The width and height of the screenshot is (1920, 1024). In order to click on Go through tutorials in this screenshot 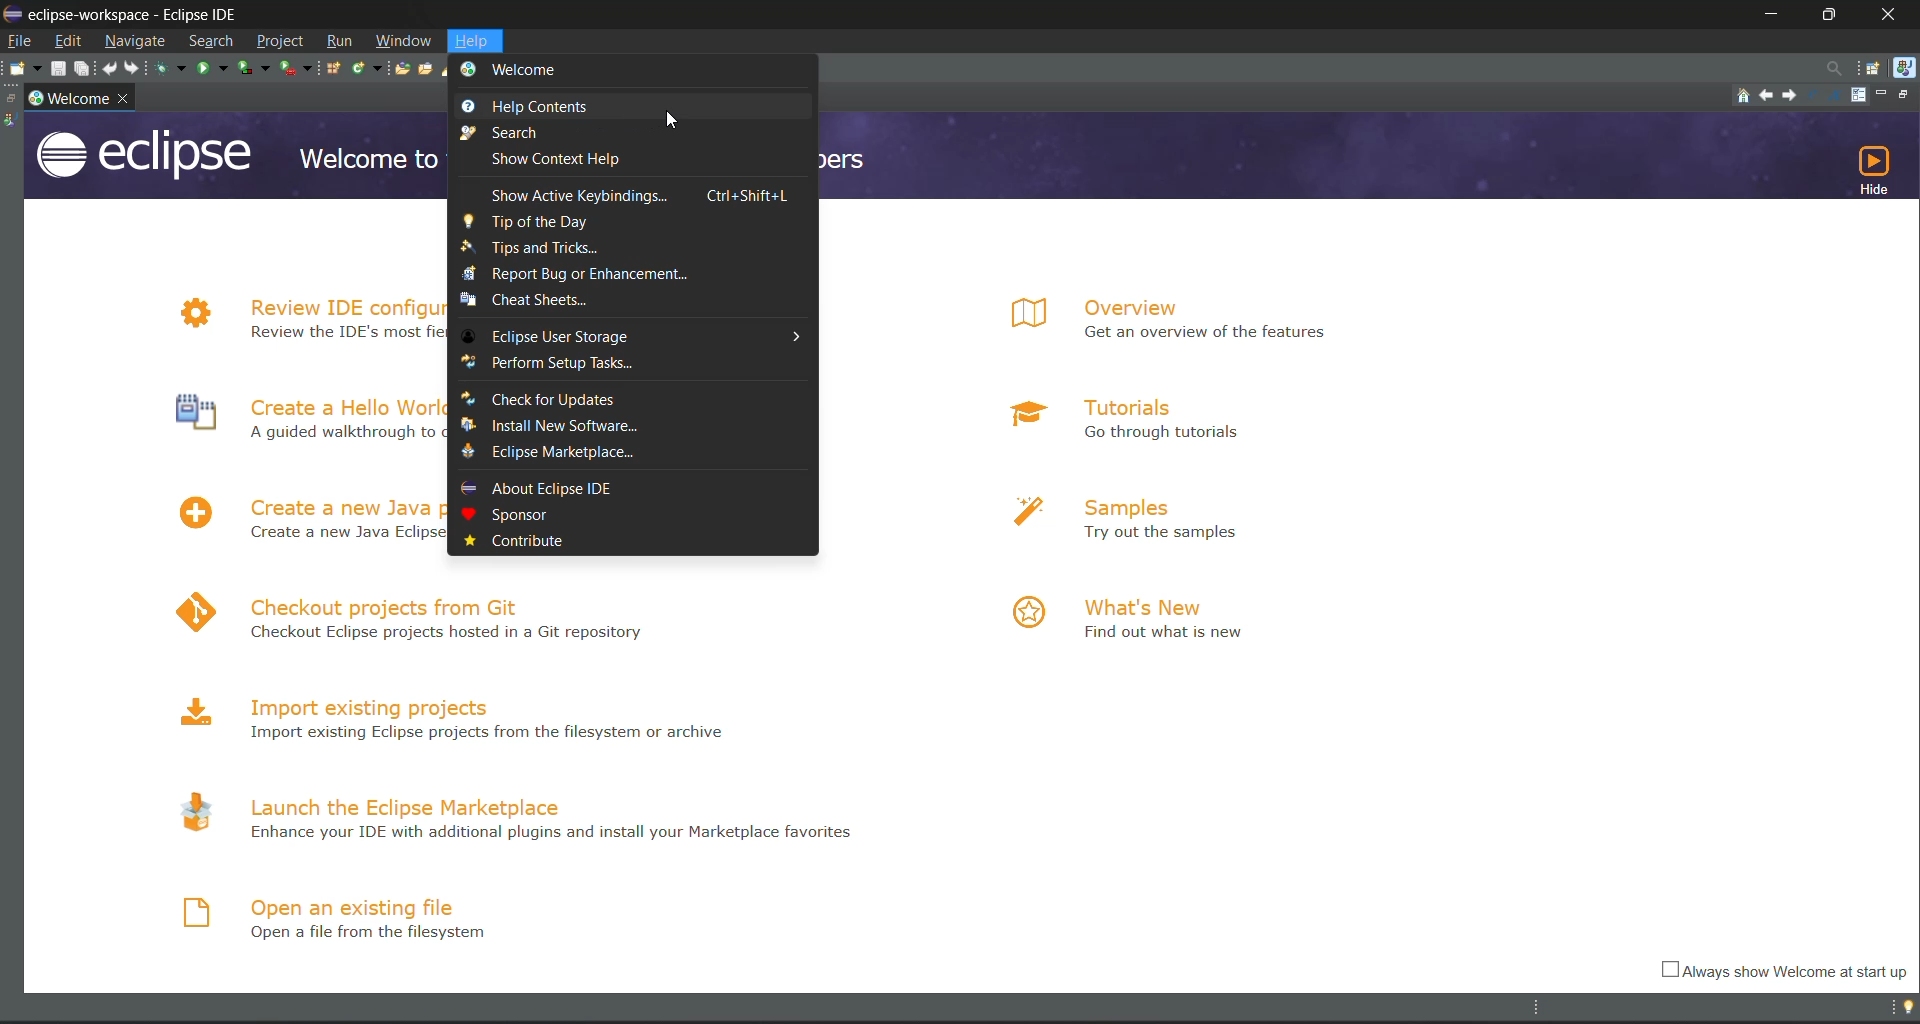, I will do `click(1174, 436)`.